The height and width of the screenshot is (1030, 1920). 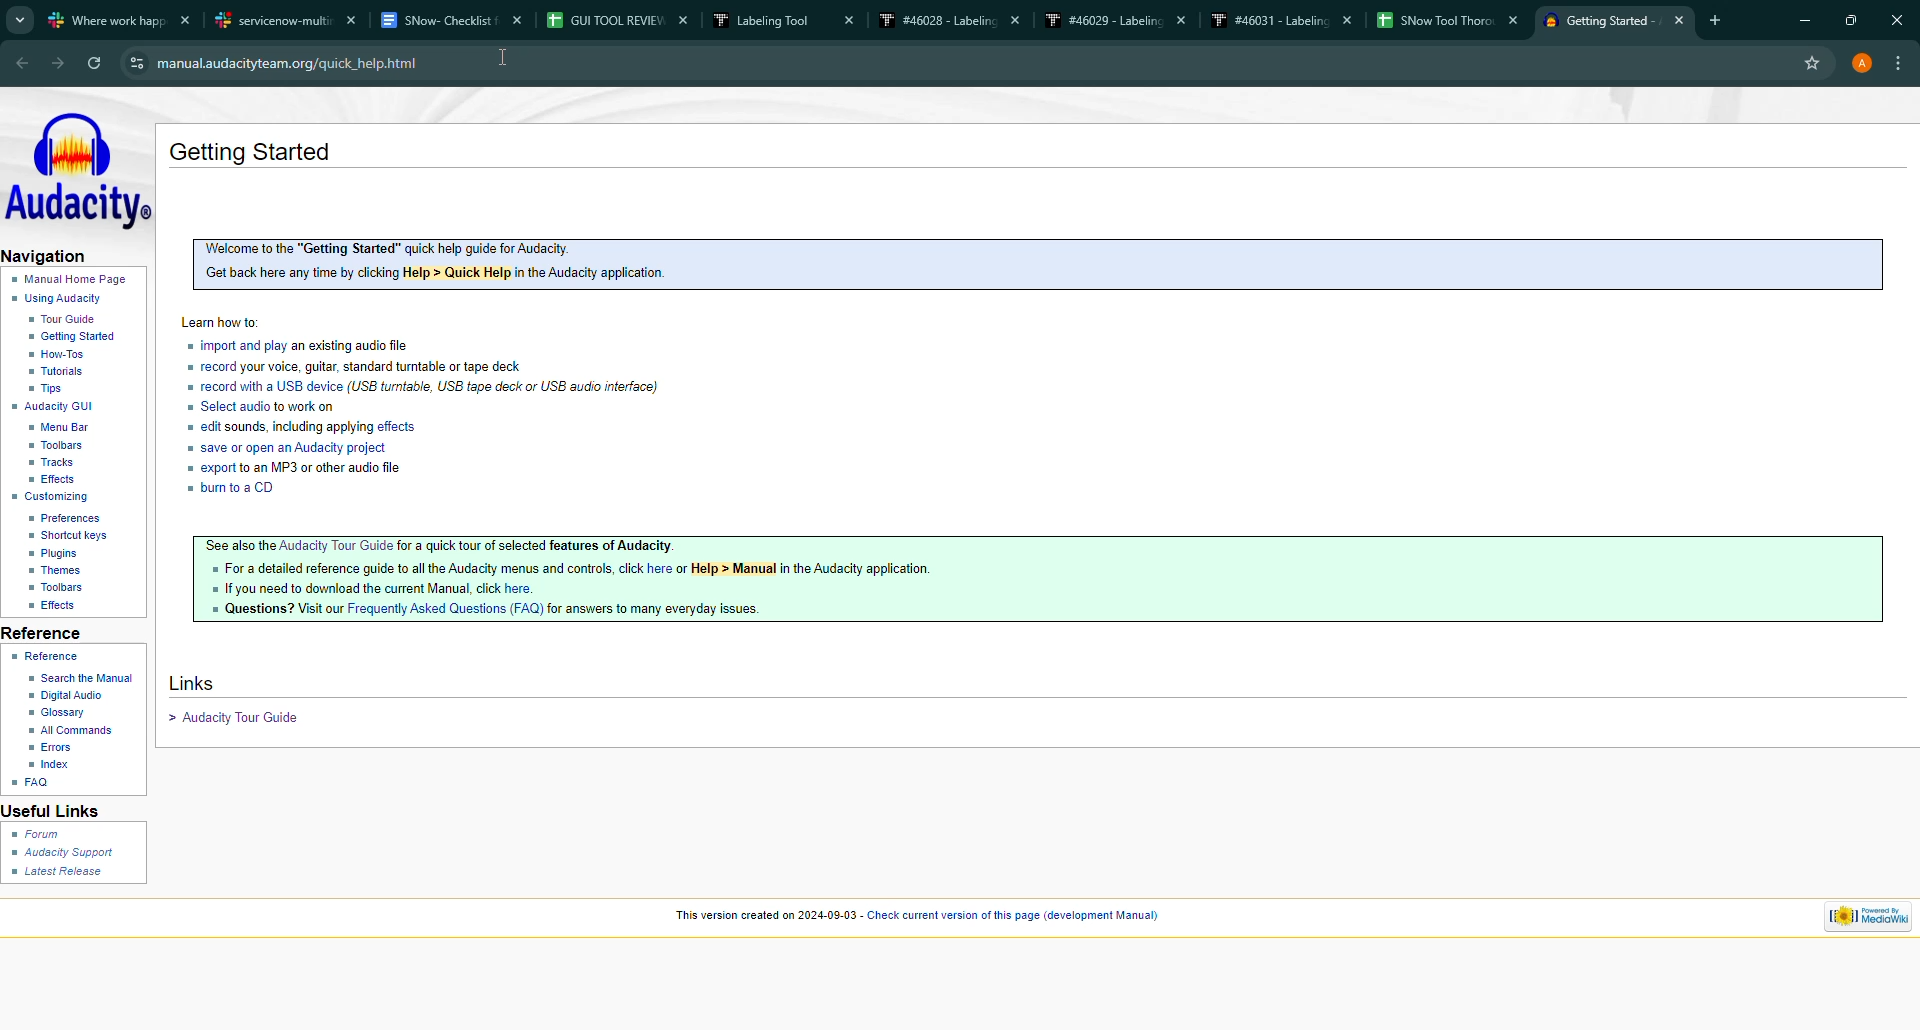 I want to click on #46029 - Labeling, so click(x=1115, y=21).